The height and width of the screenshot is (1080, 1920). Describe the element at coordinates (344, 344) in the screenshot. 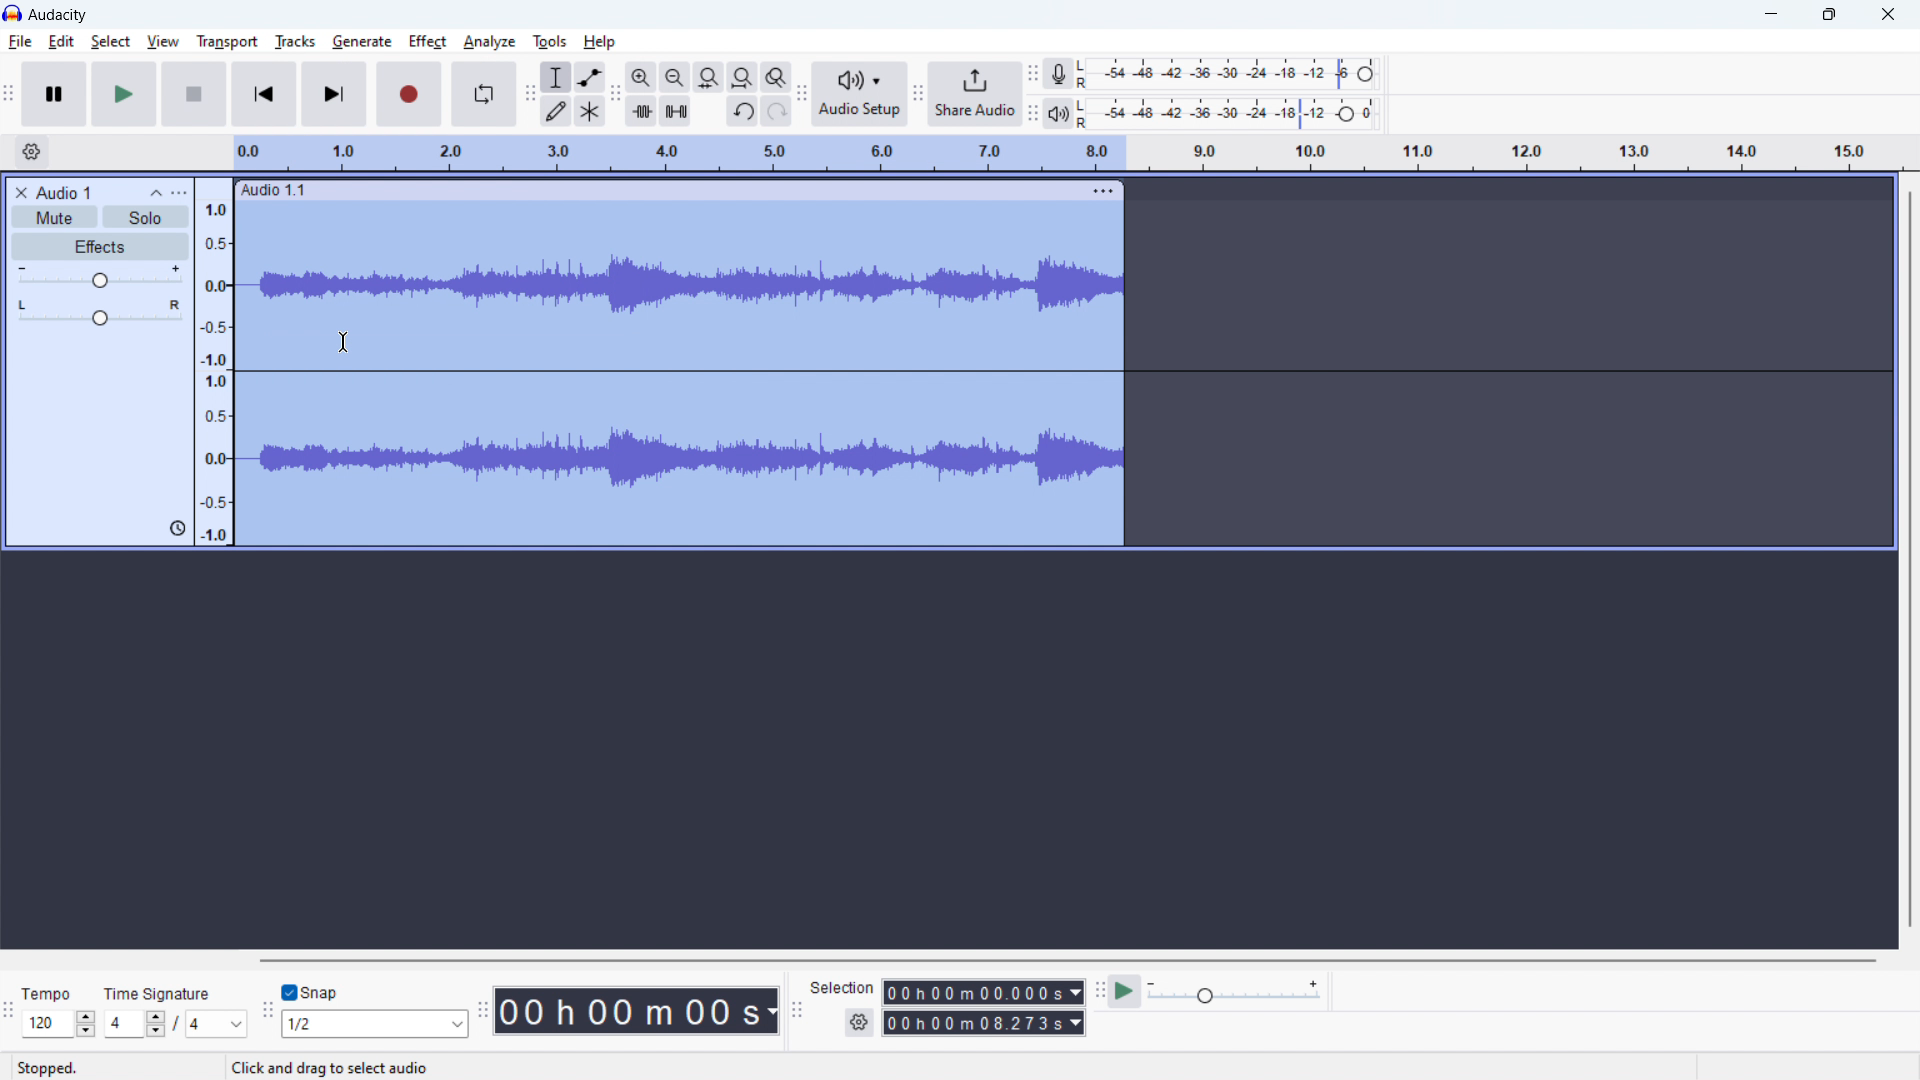

I see `cursor` at that location.